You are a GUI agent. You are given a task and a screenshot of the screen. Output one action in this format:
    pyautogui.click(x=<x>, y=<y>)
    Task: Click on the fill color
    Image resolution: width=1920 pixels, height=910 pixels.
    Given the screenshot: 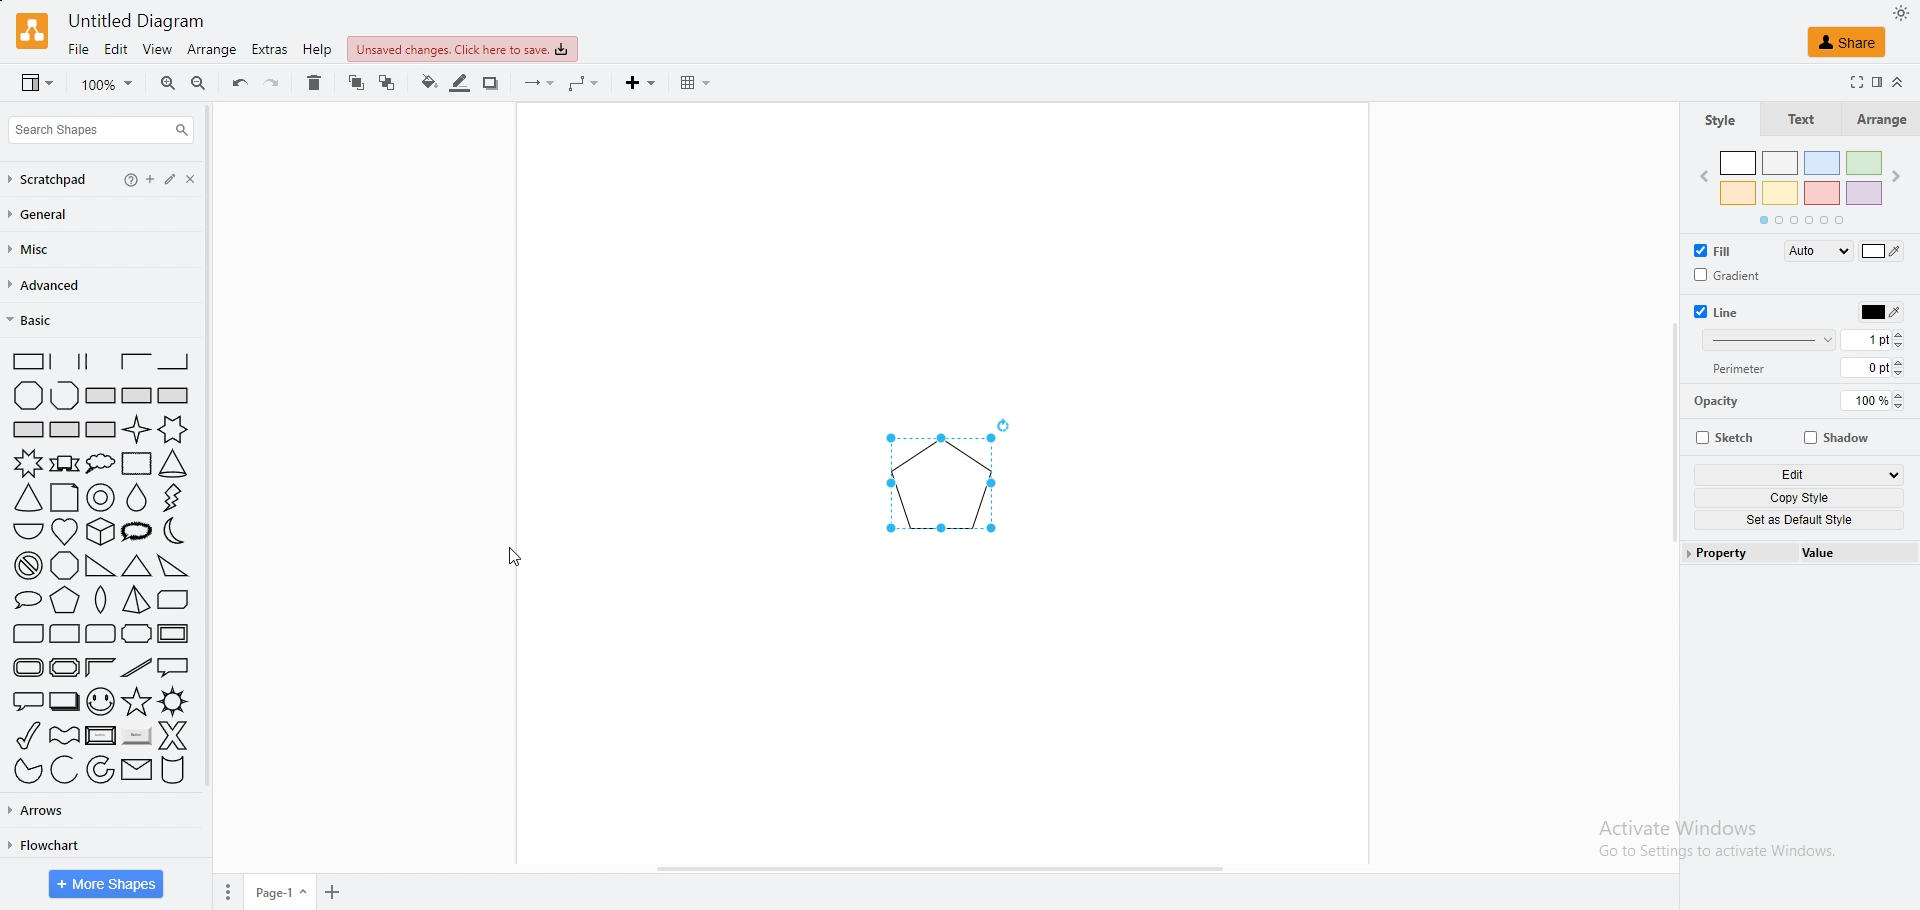 What is the action you would take?
    pyautogui.click(x=1882, y=251)
    